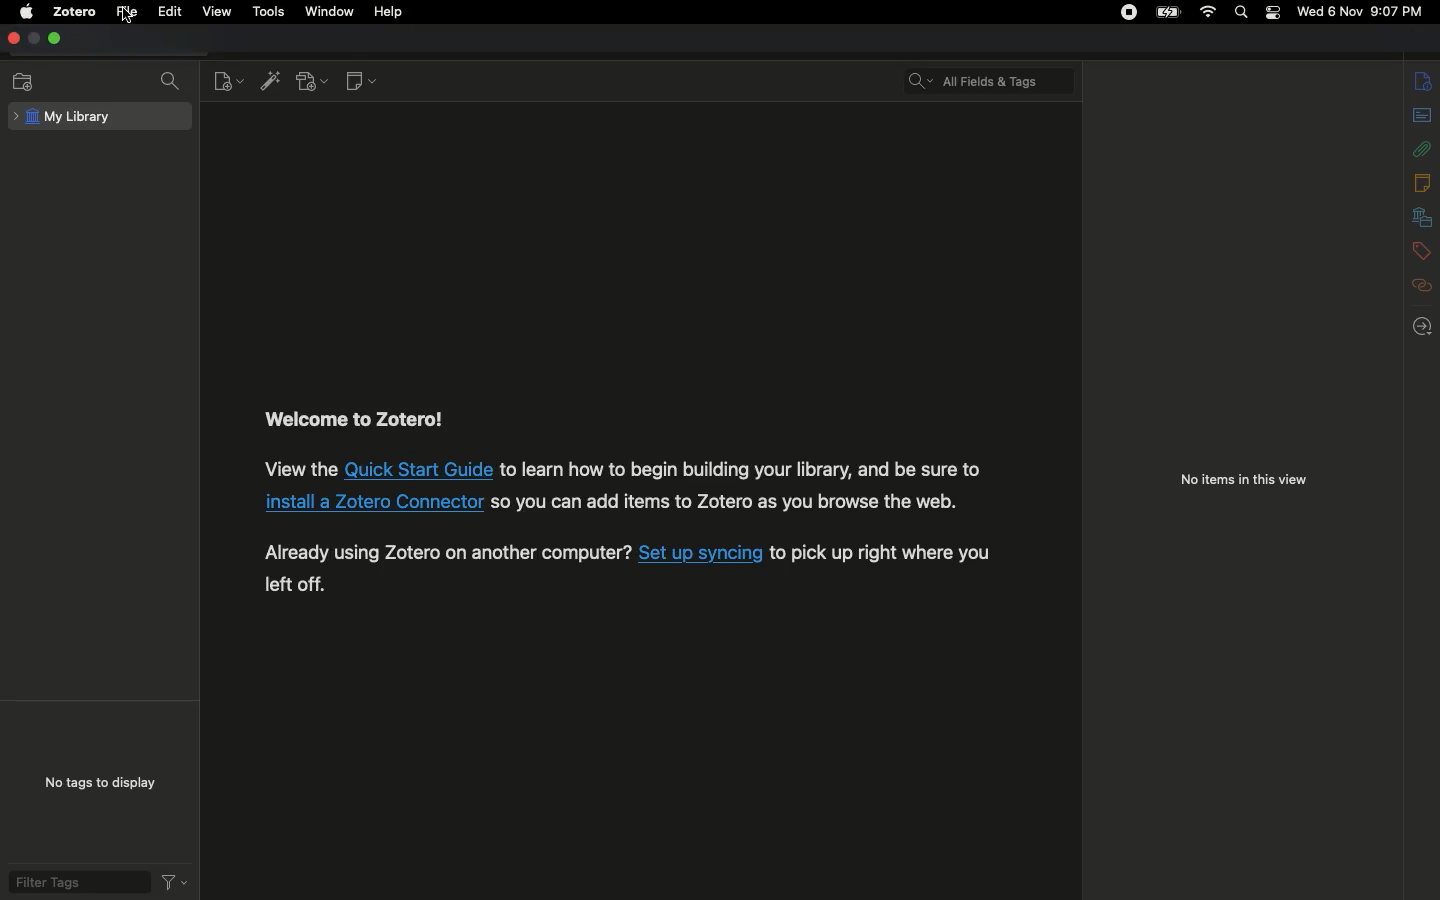  I want to click on New collection, so click(24, 82).